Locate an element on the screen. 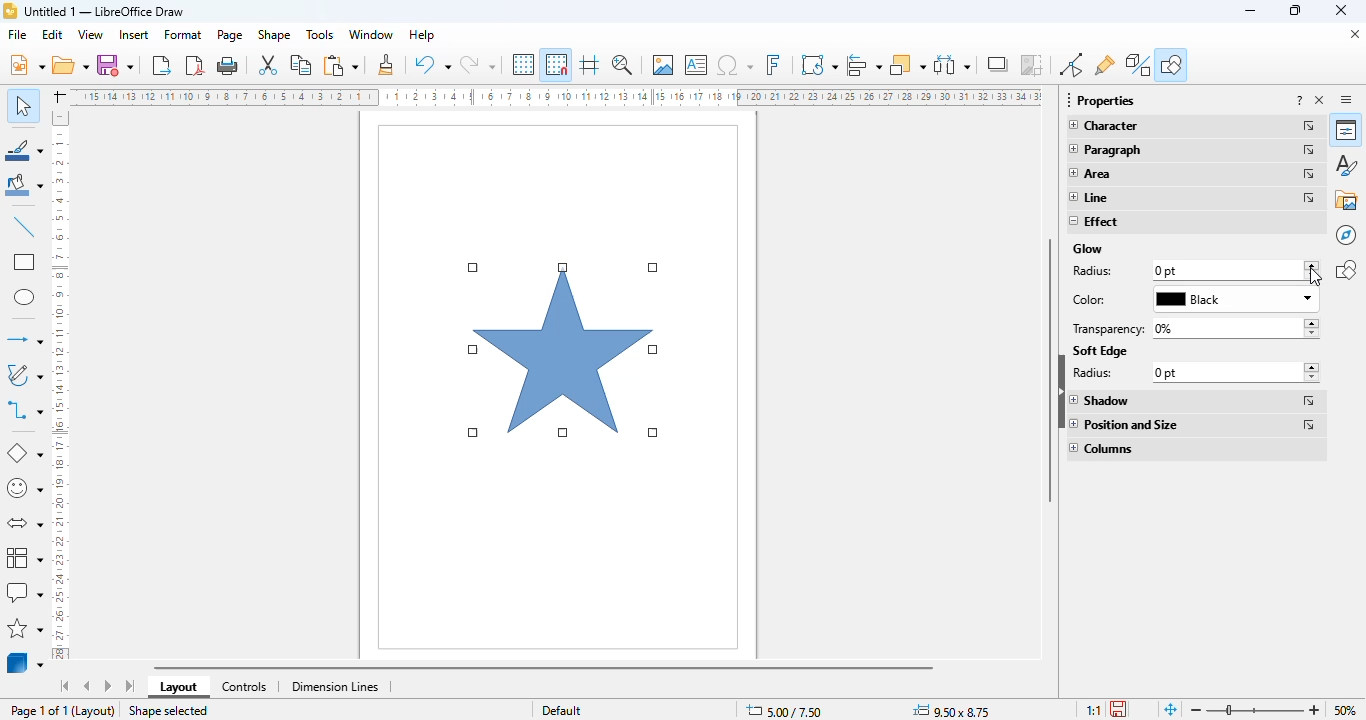 The width and height of the screenshot is (1366, 720). shape is located at coordinates (275, 34).